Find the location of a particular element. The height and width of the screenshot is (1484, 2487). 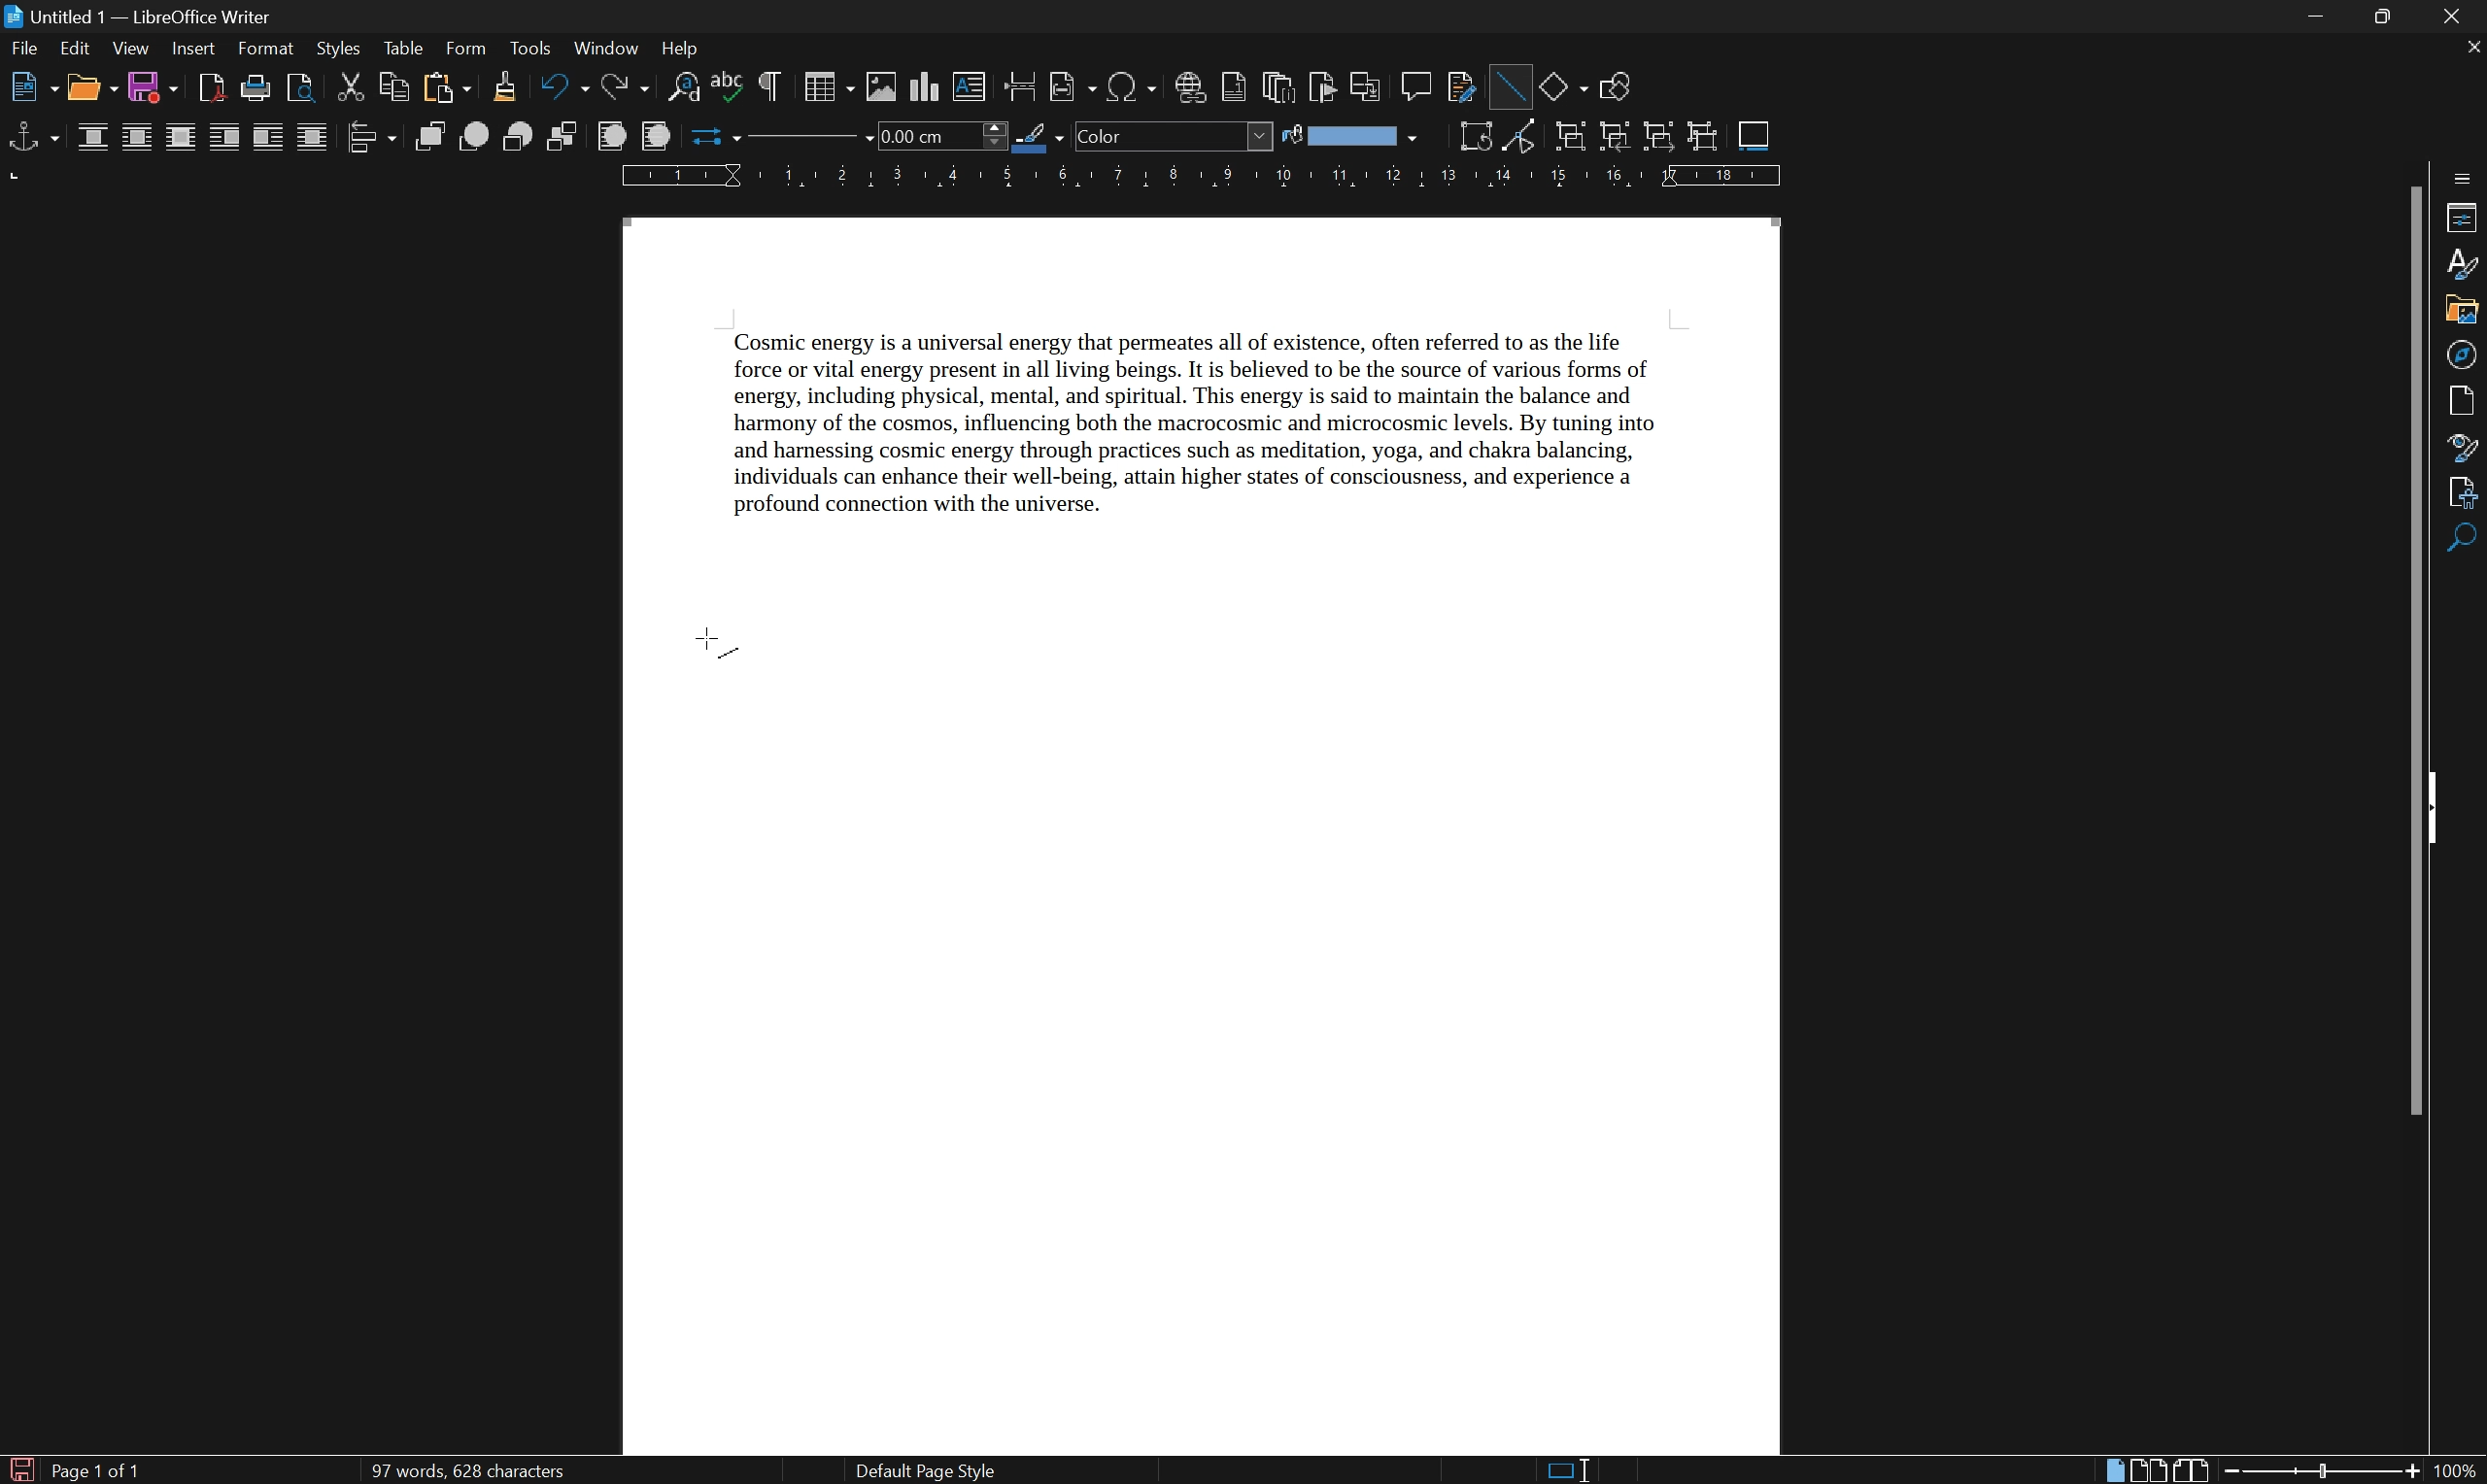

accessibility check is located at coordinates (2465, 540).